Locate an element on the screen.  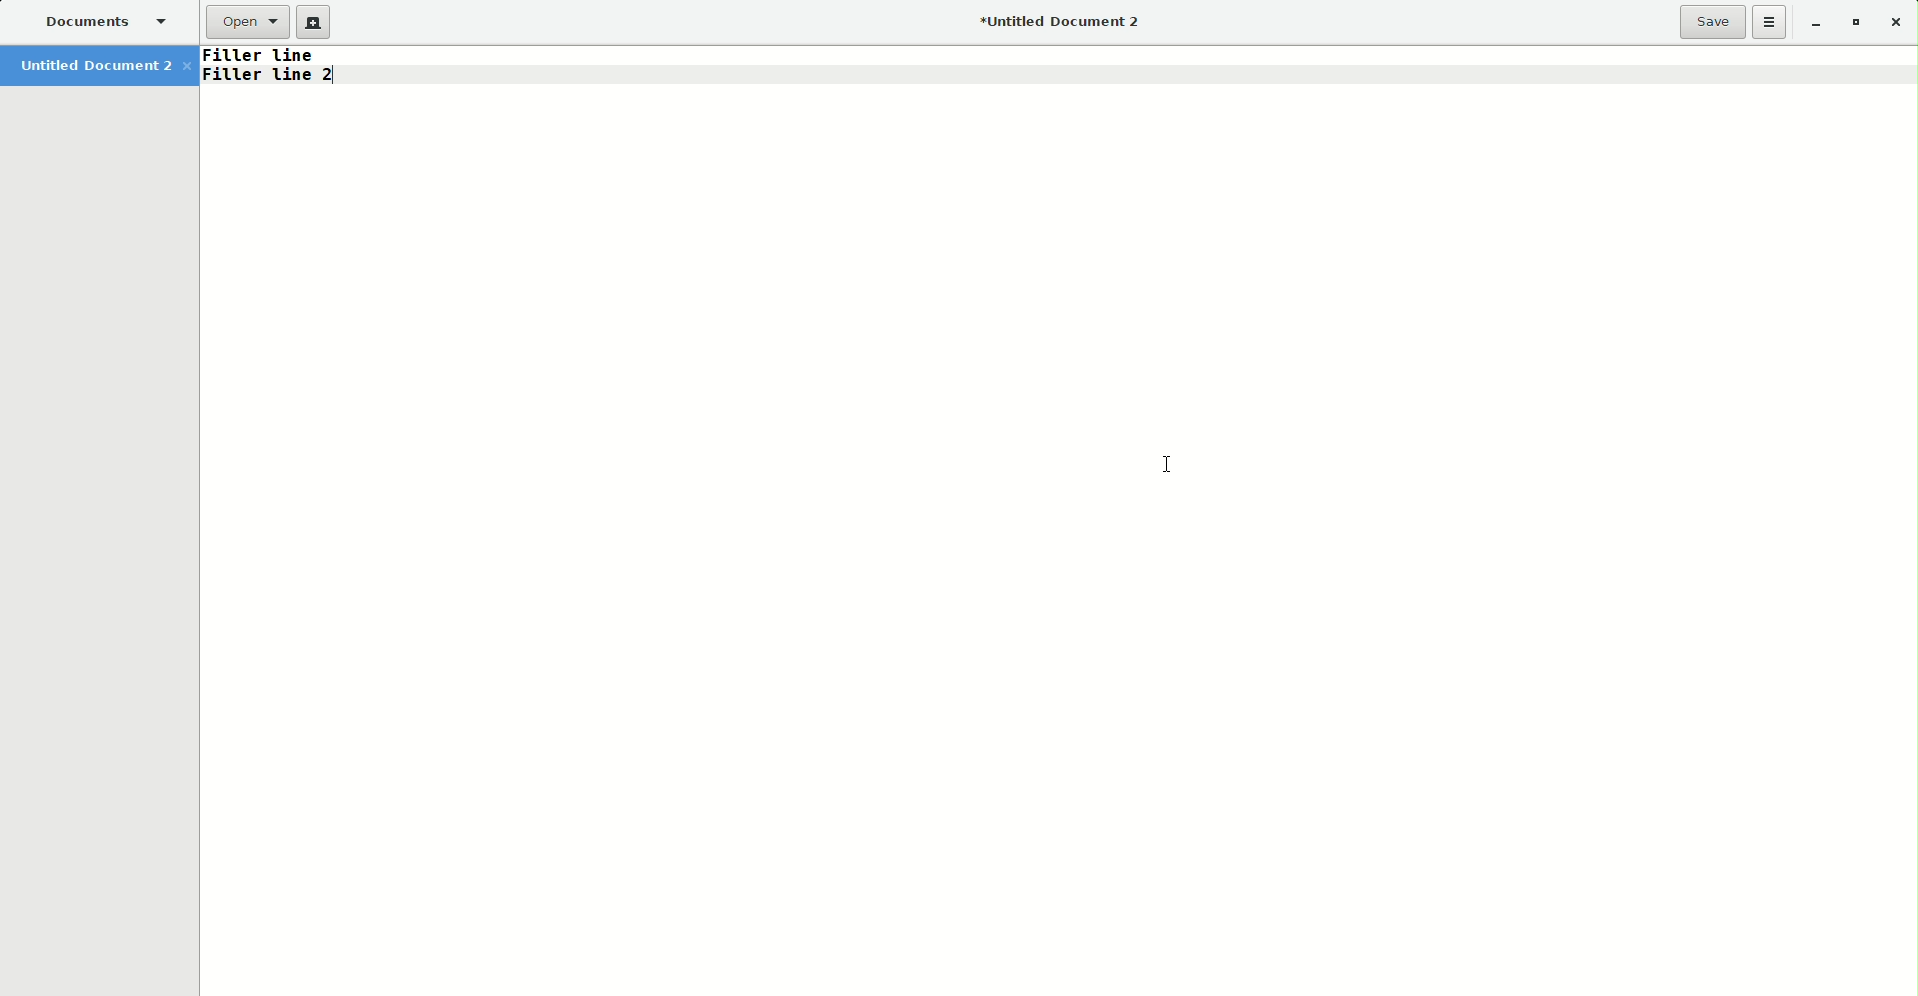
Close is located at coordinates (1901, 23).